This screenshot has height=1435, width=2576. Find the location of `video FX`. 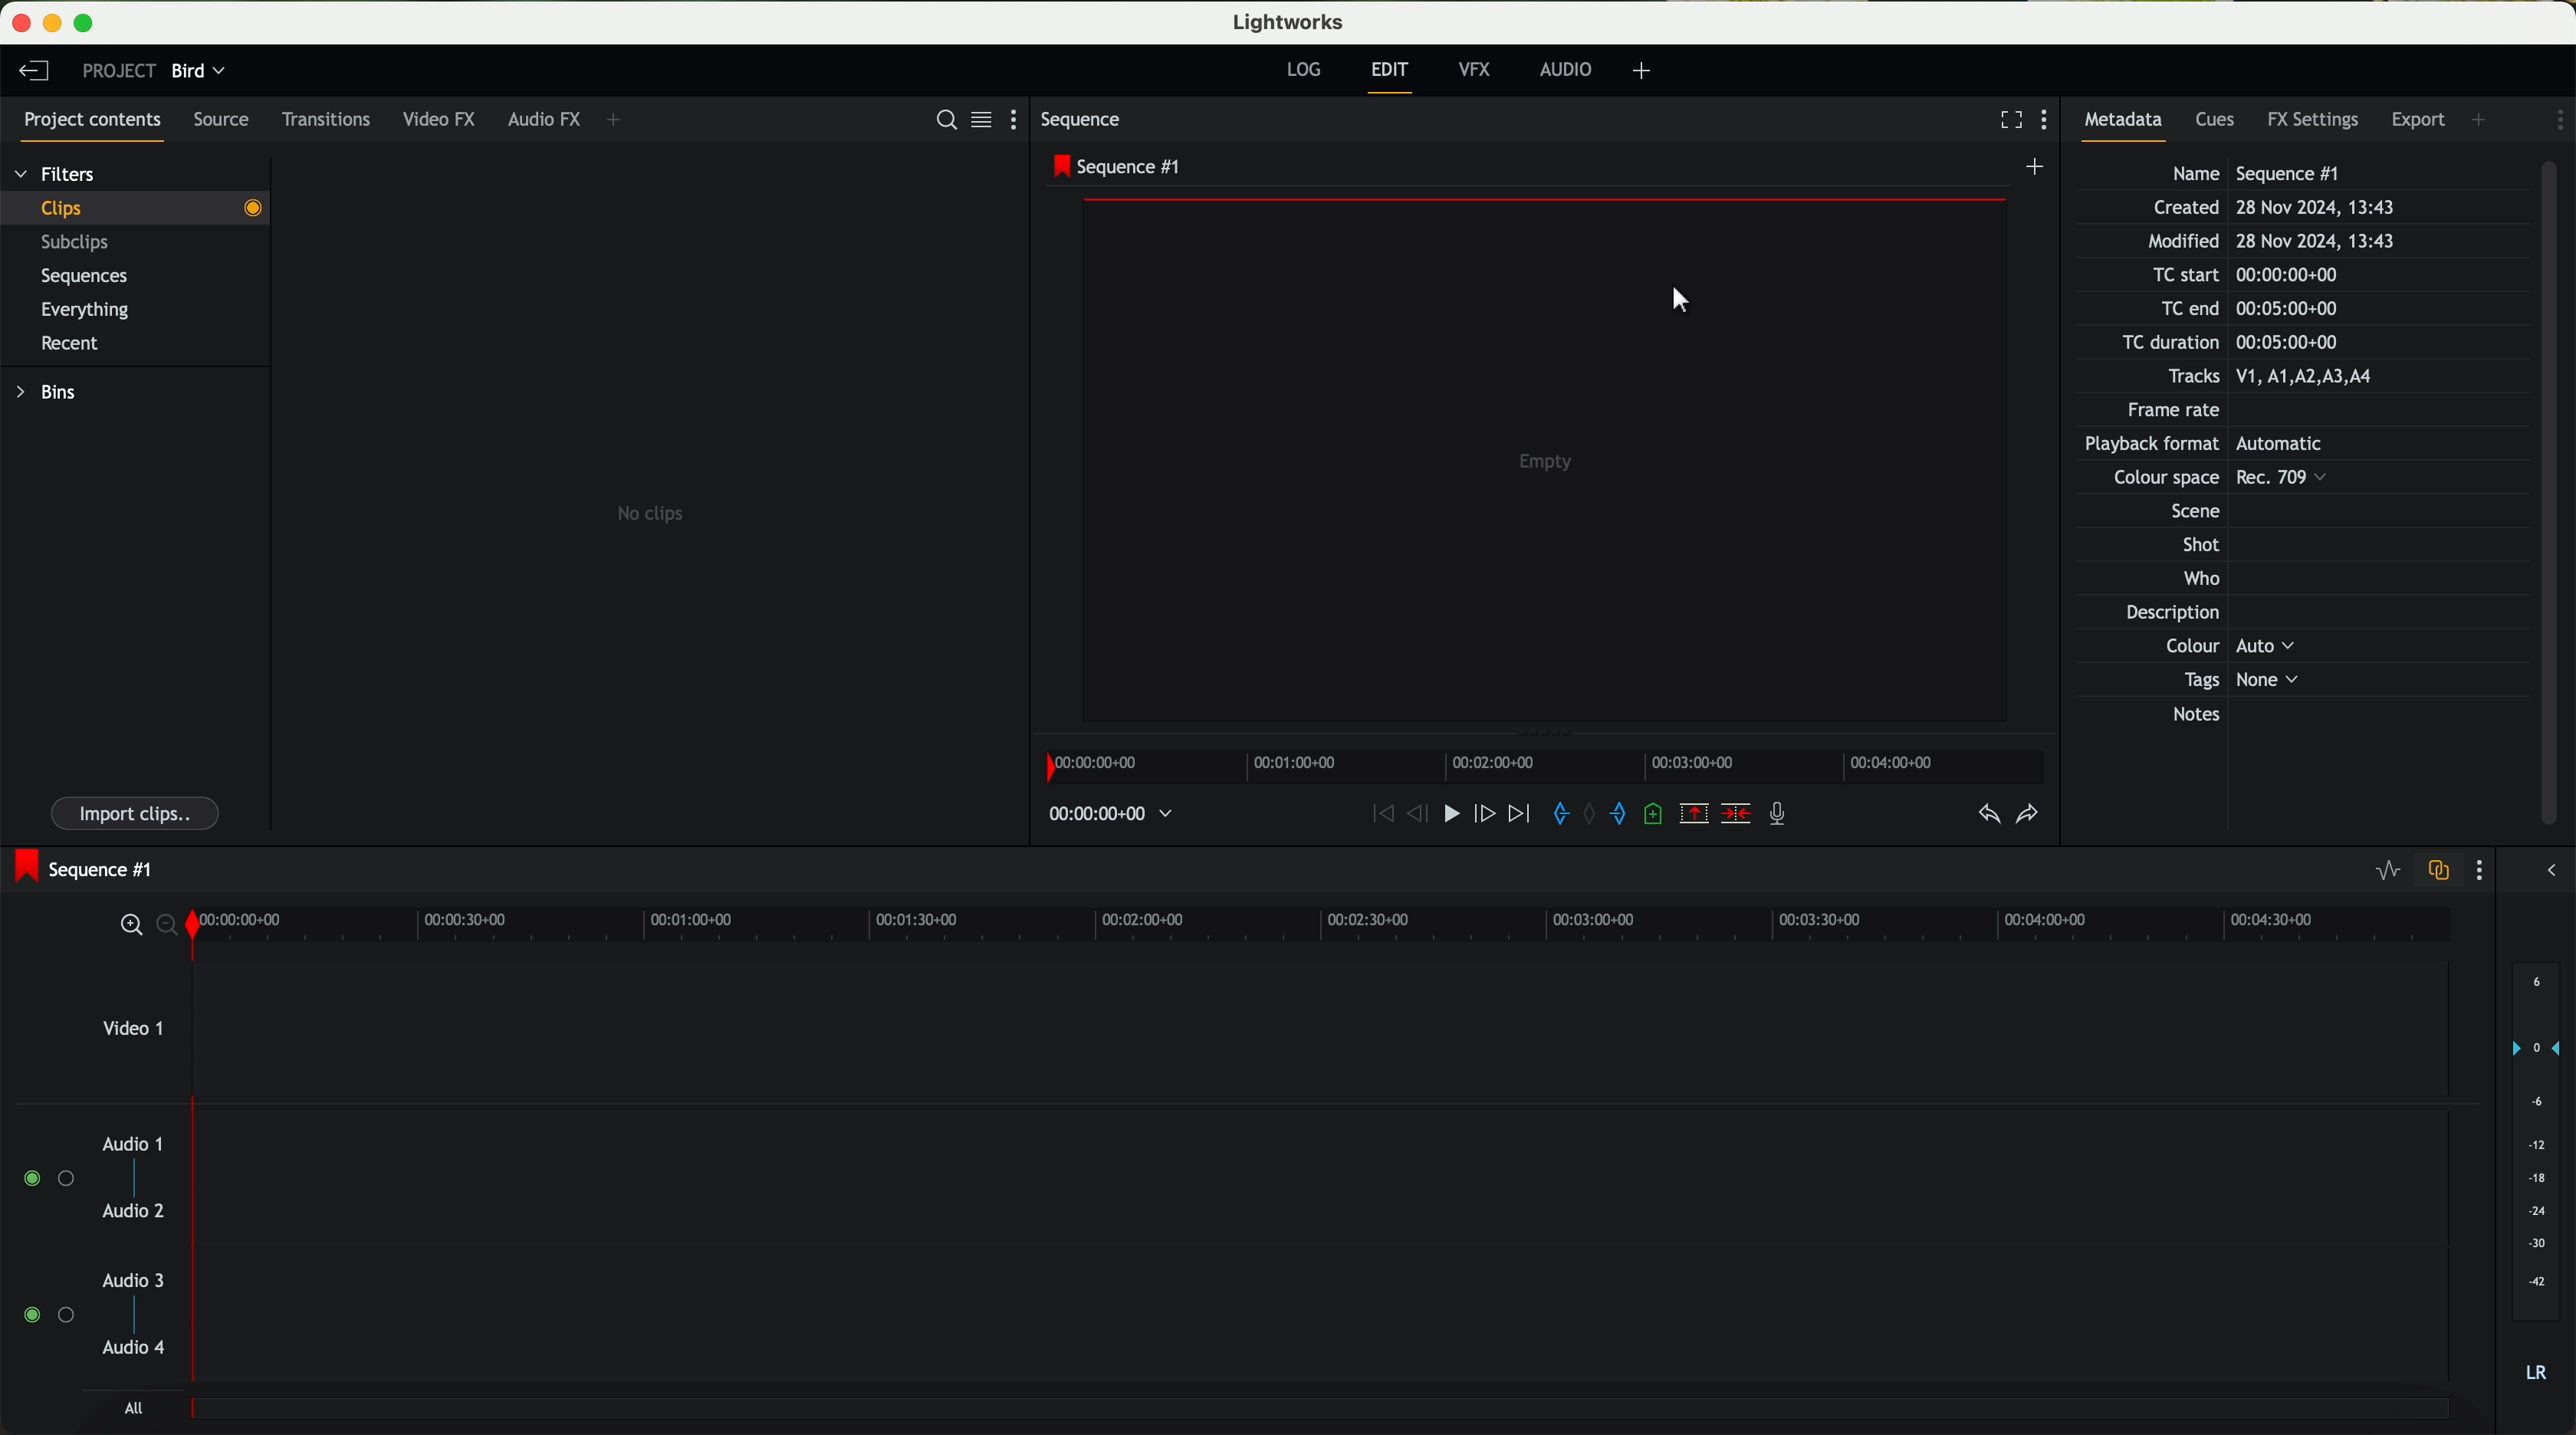

video FX is located at coordinates (444, 119).